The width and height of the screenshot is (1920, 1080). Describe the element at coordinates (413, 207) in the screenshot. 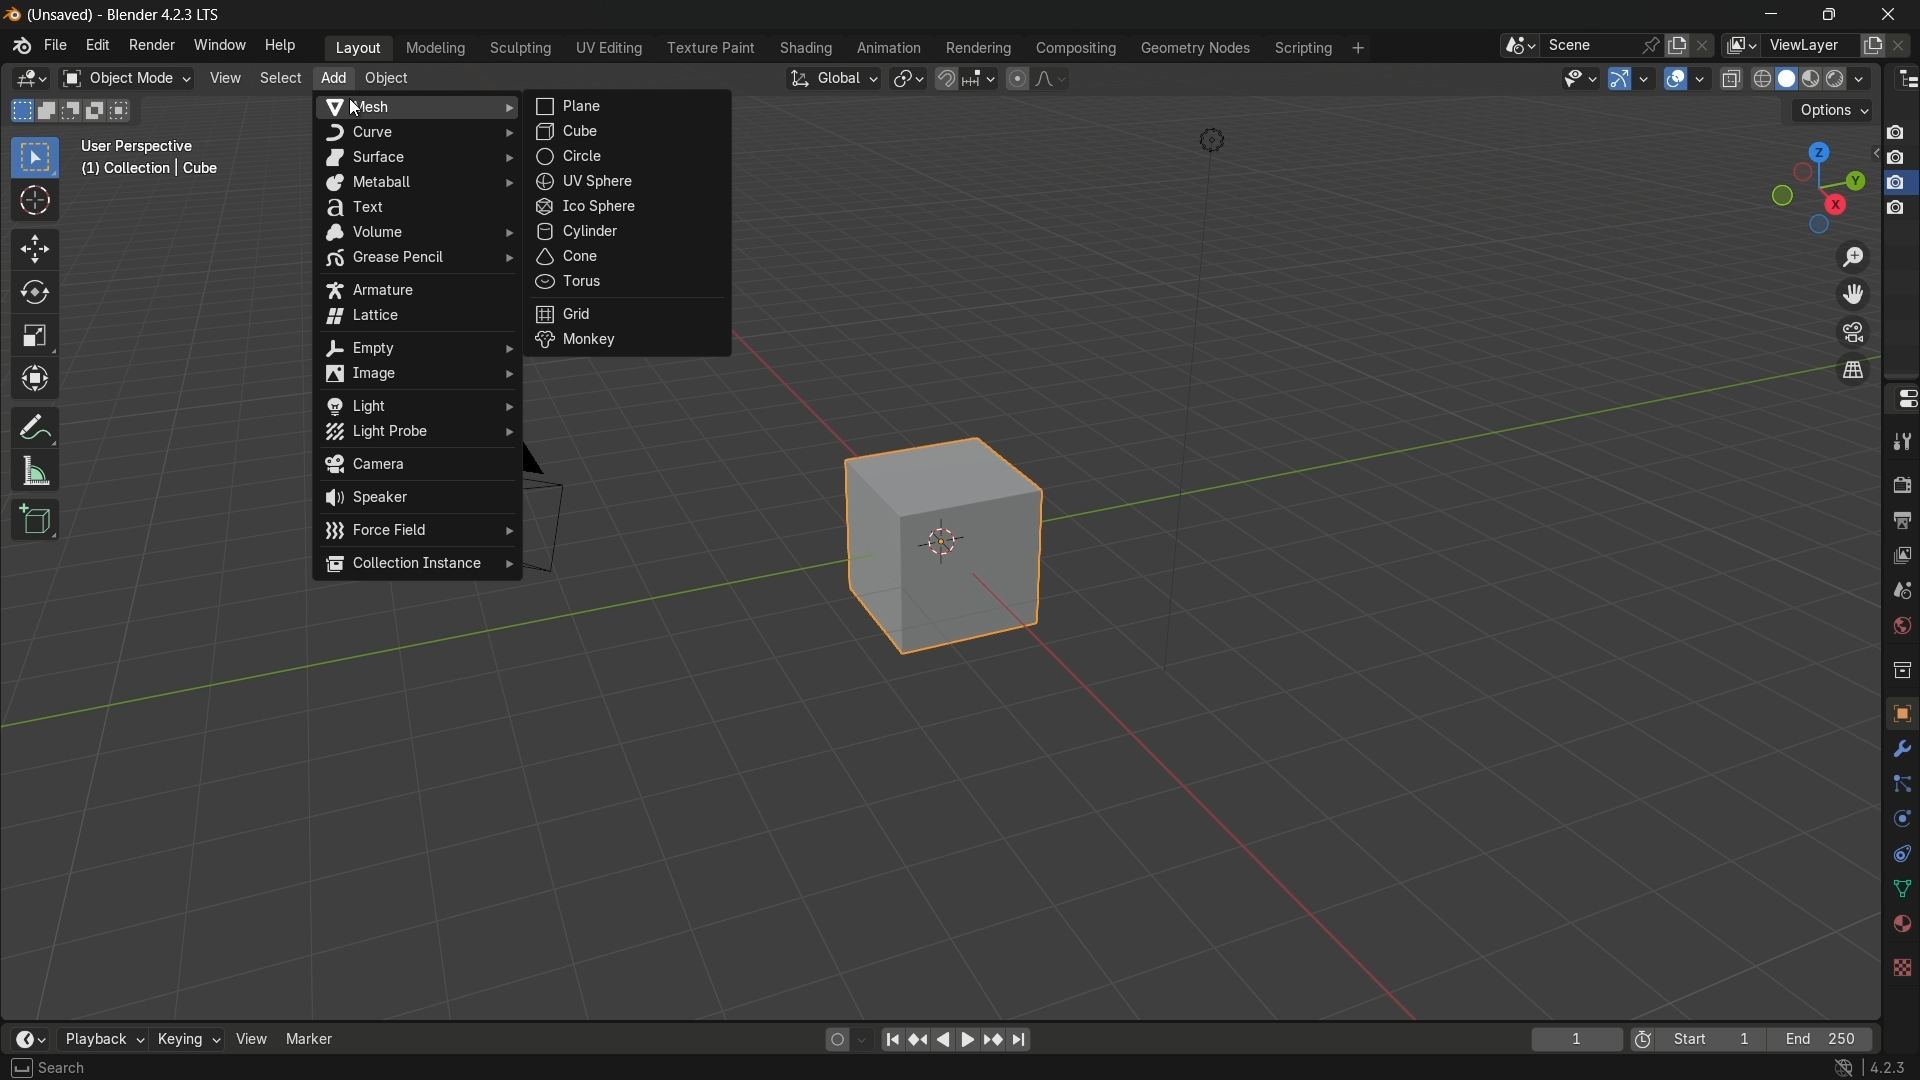

I see `text` at that location.